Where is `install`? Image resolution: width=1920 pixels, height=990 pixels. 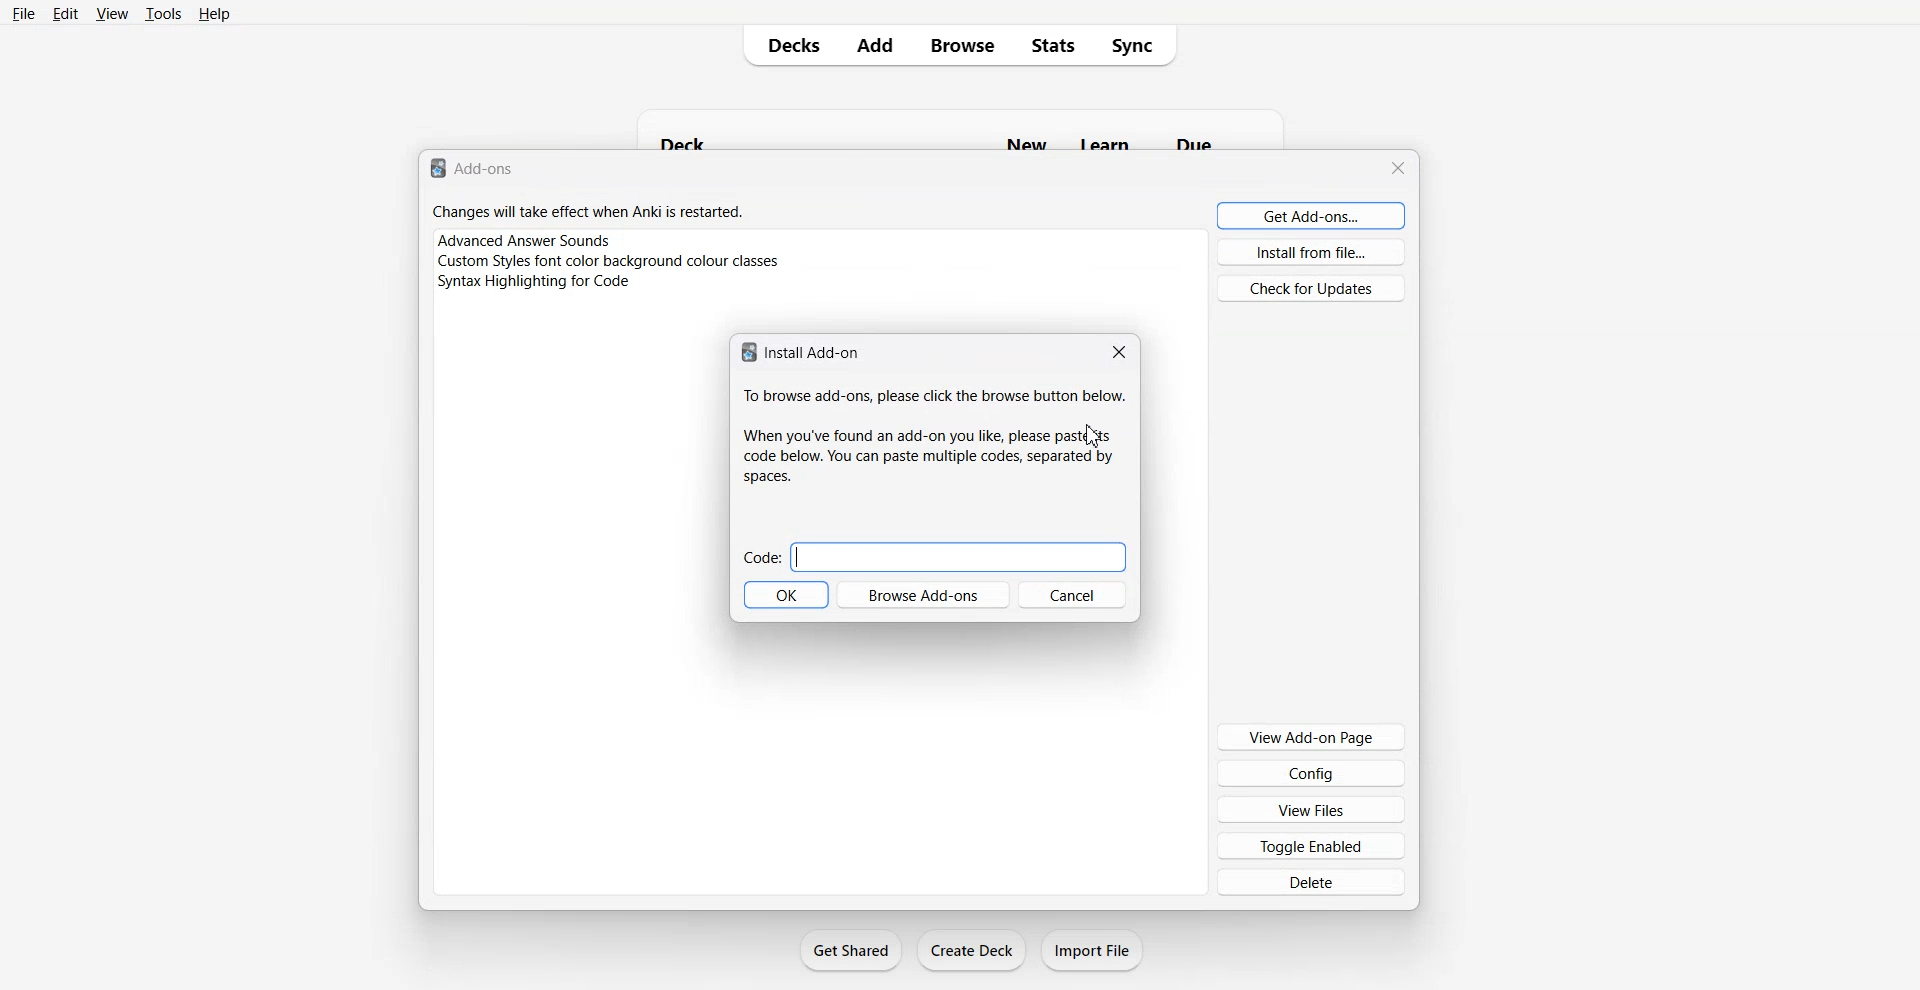
install is located at coordinates (813, 351).